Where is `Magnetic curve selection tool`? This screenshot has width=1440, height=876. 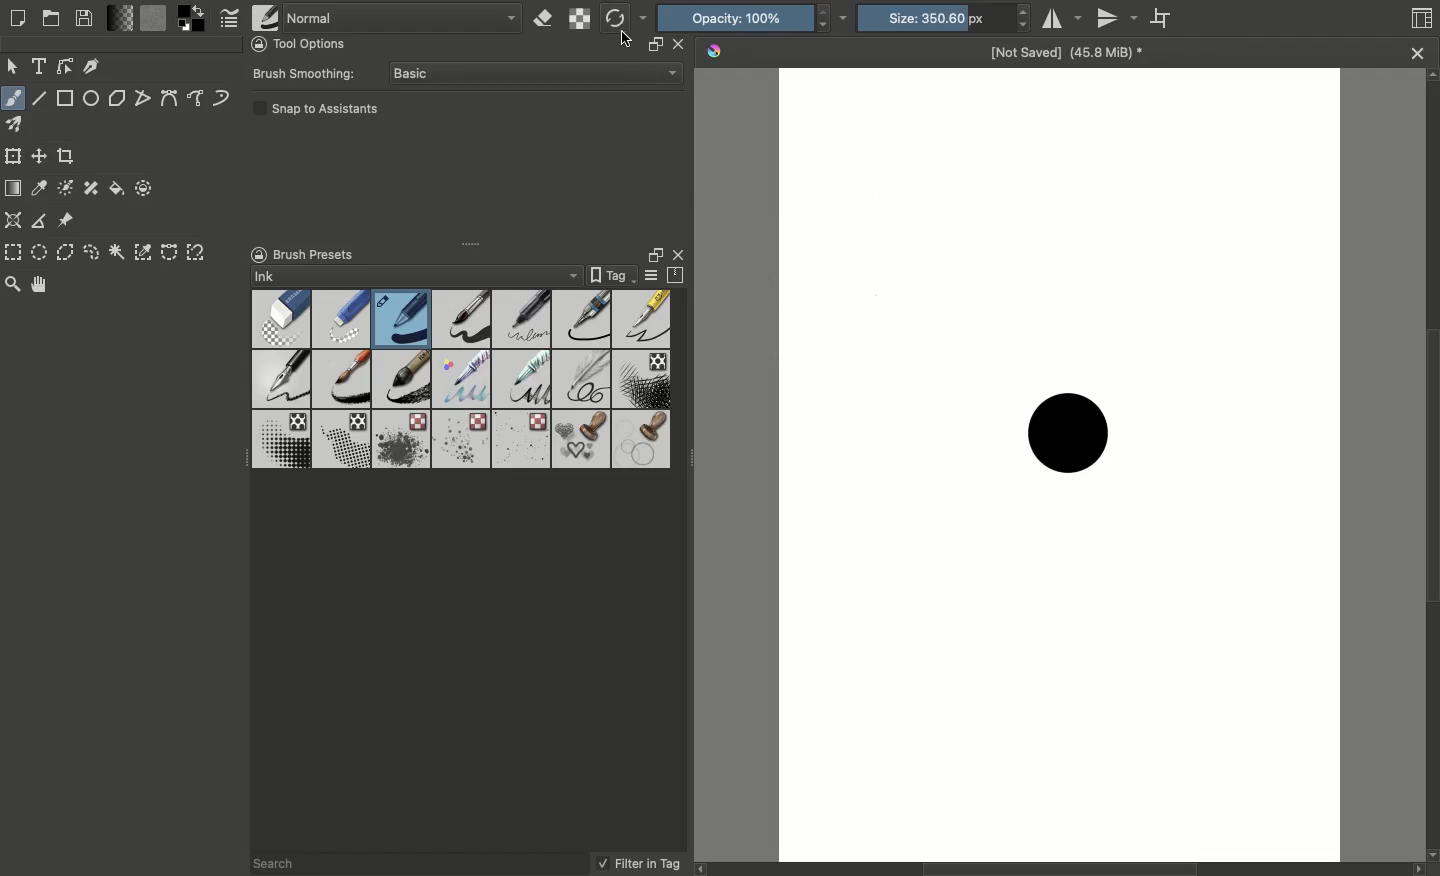
Magnetic curve selection tool is located at coordinates (198, 252).